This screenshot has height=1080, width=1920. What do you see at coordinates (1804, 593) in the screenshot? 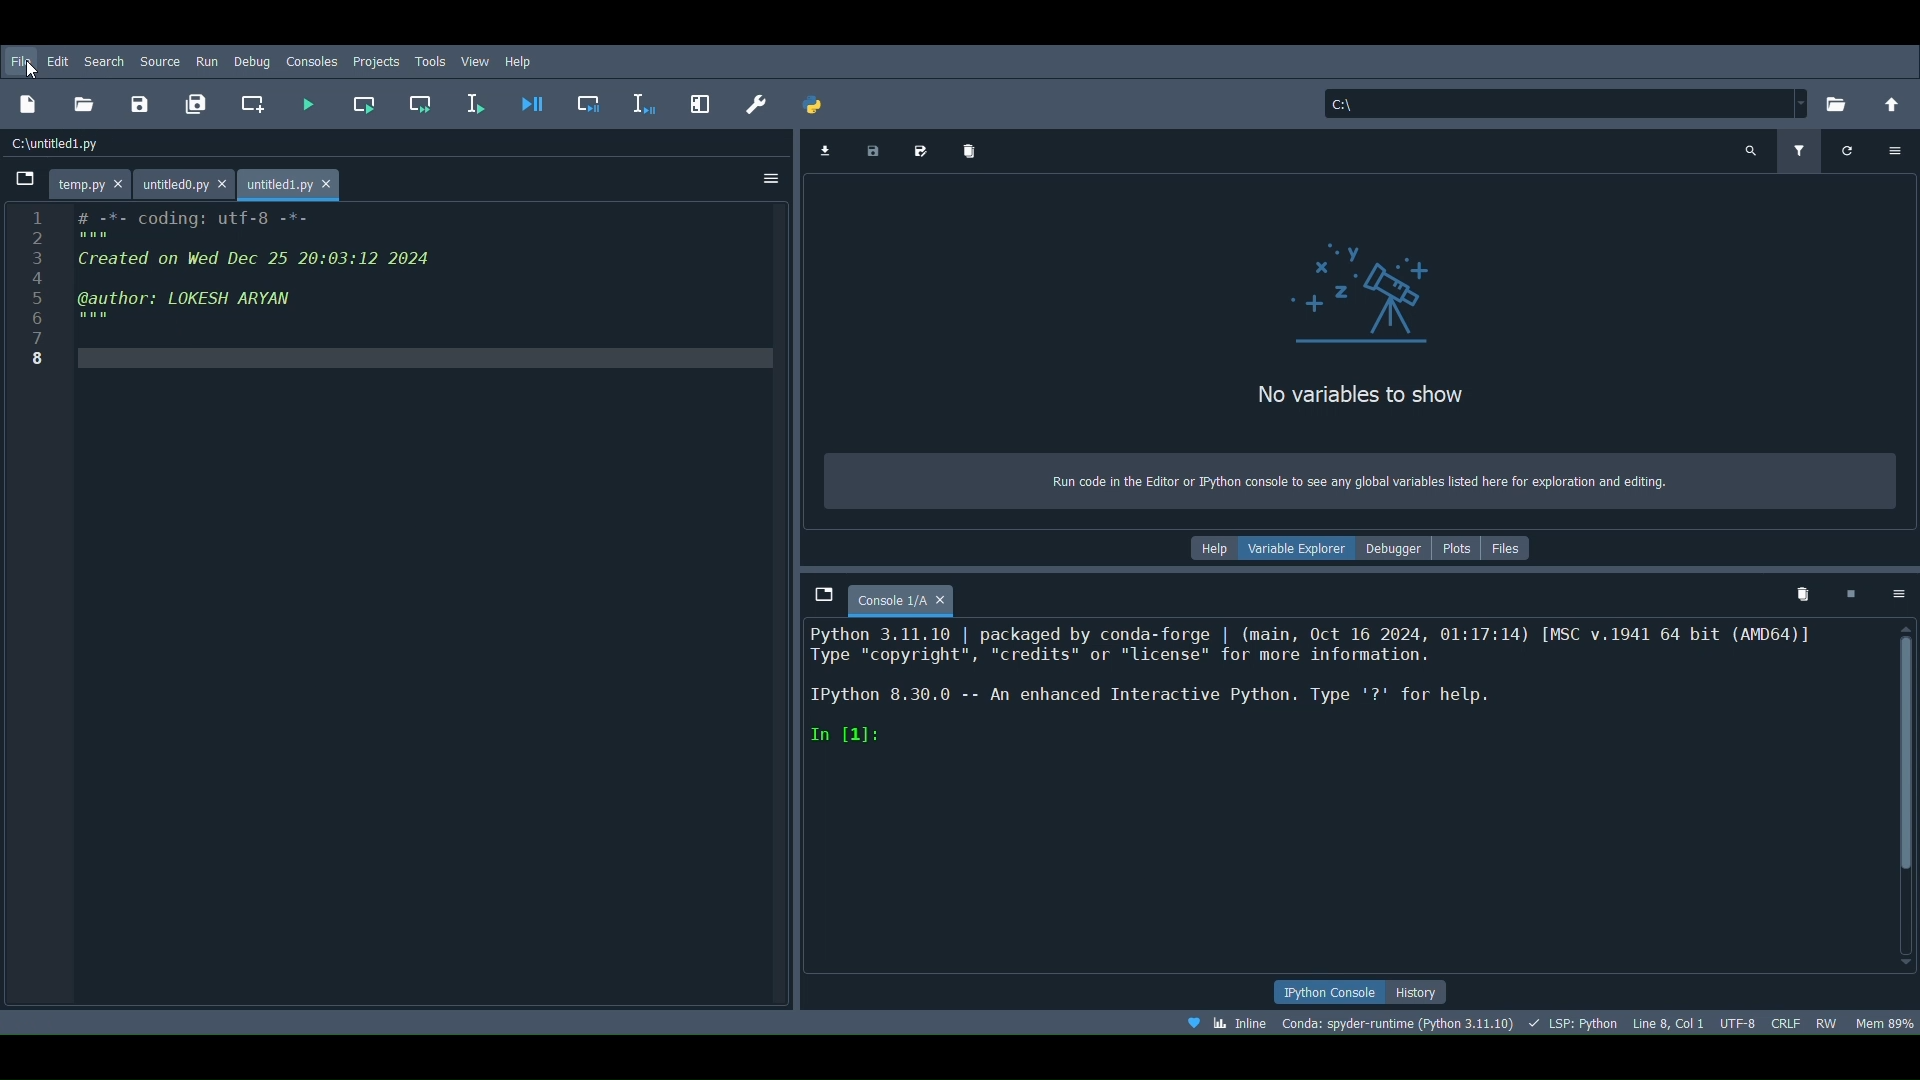
I see `Remove all variables from namespace` at bounding box center [1804, 593].